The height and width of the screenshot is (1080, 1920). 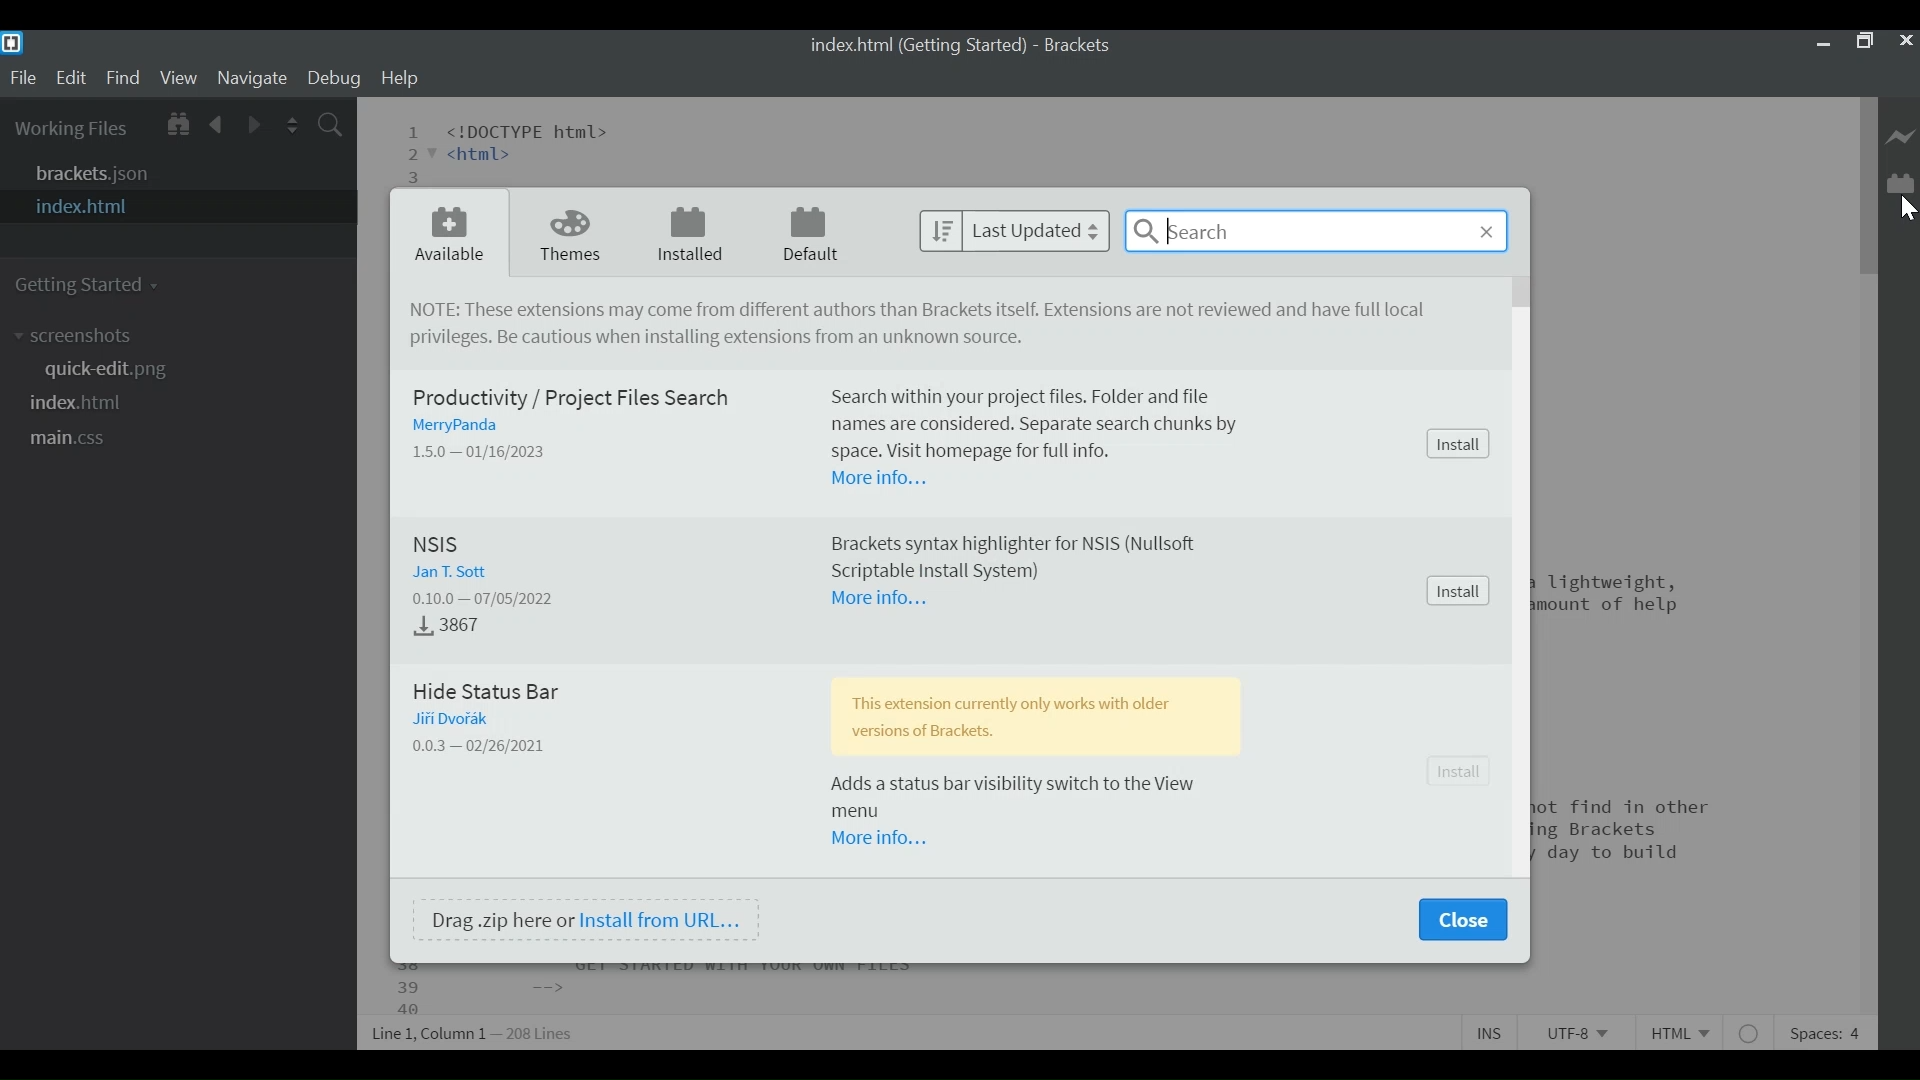 I want to click on Live Preview, so click(x=1899, y=133).